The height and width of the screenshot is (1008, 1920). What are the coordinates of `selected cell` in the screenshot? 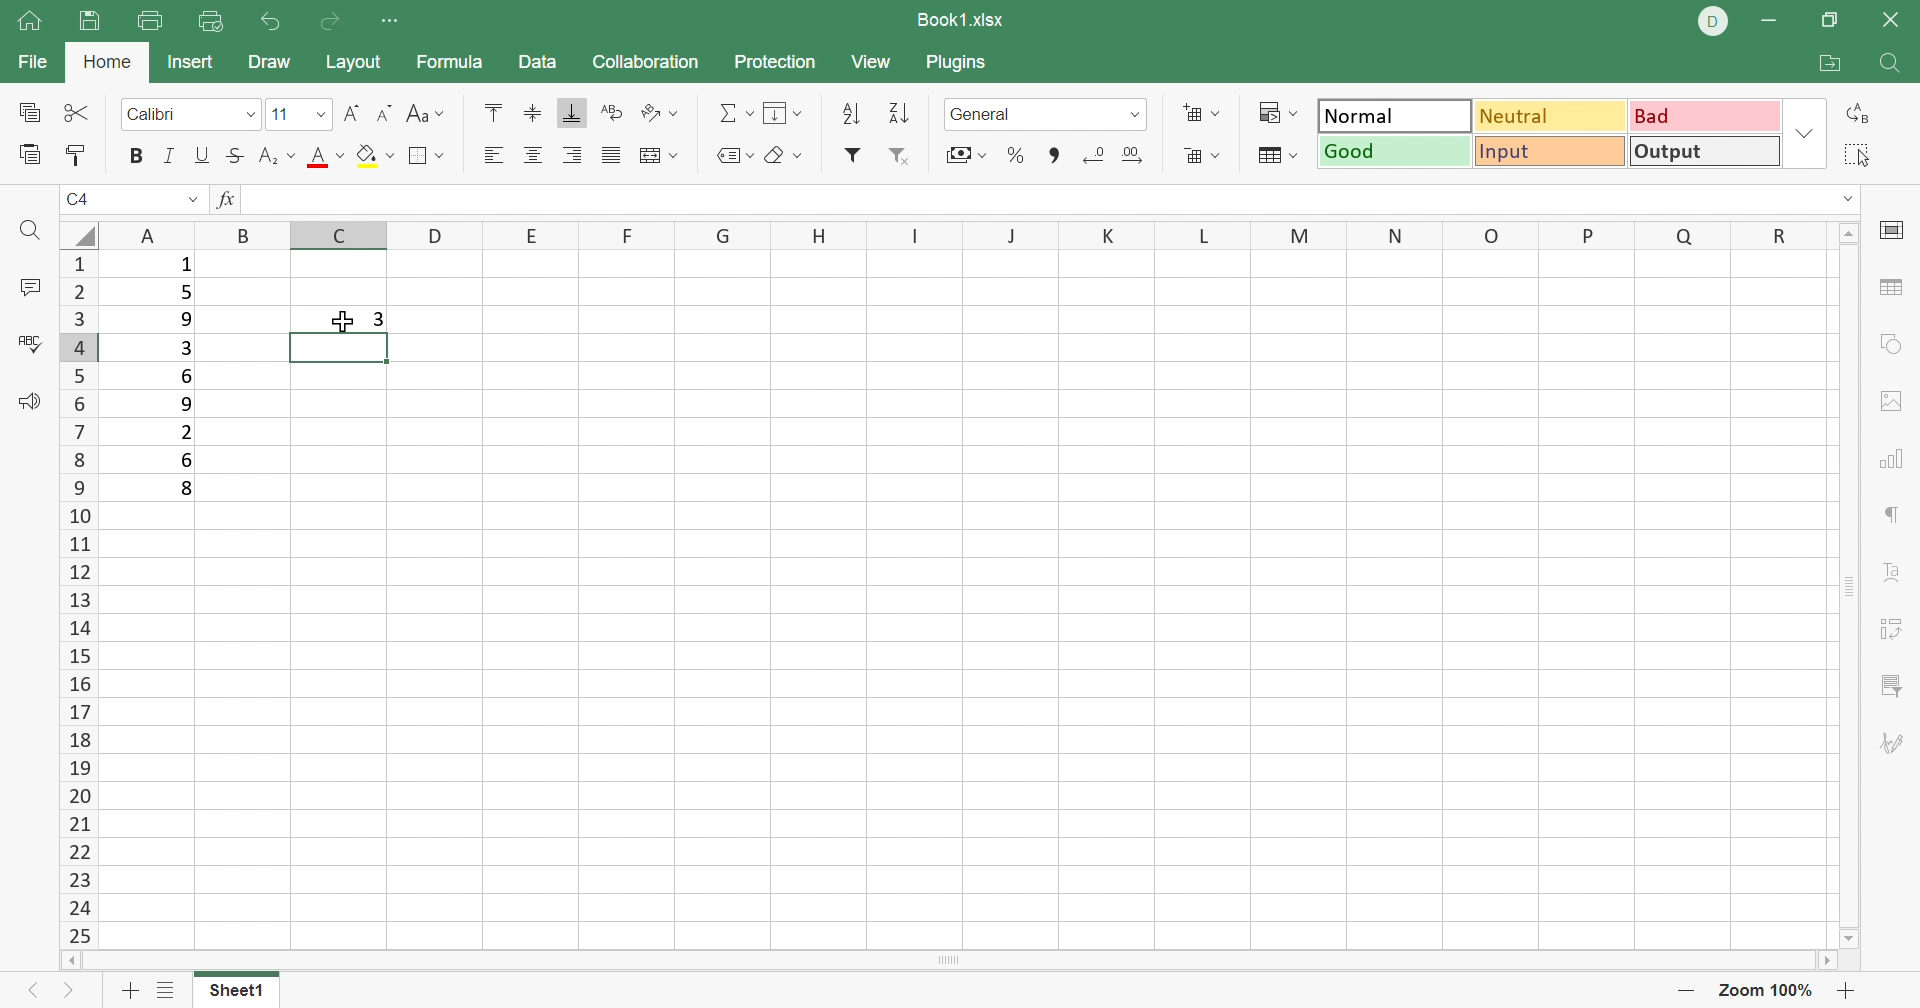 It's located at (336, 348).